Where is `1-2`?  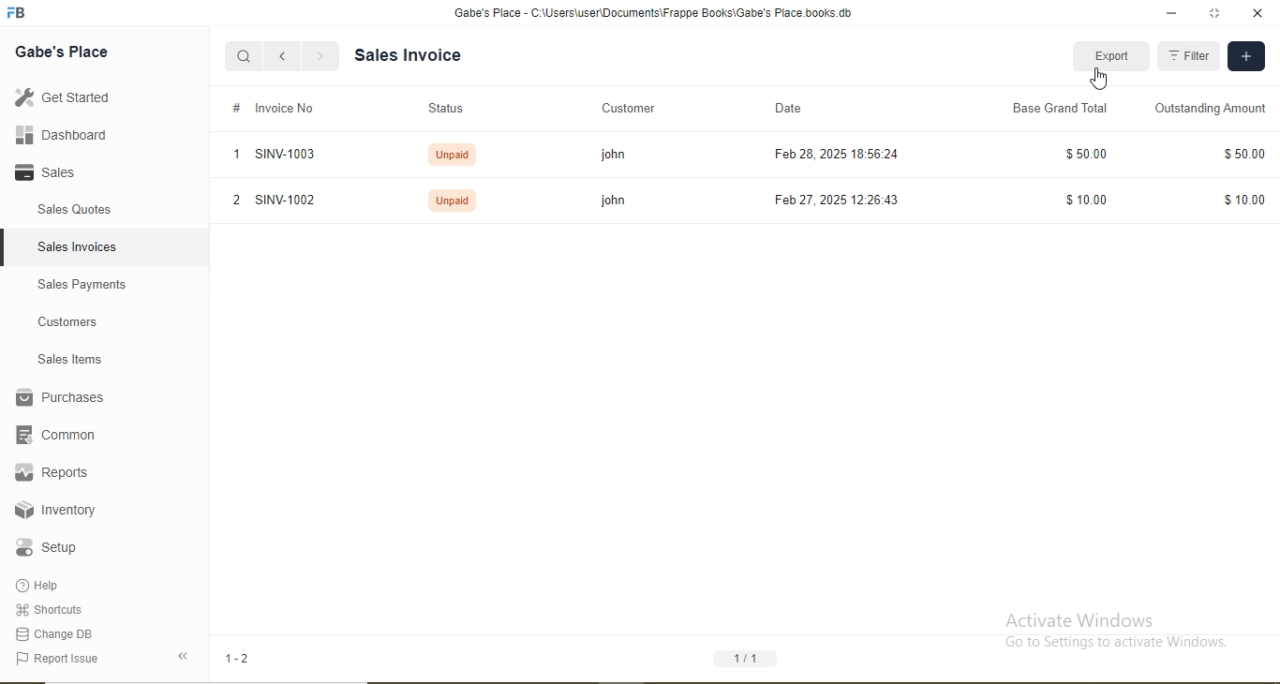 1-2 is located at coordinates (245, 660).